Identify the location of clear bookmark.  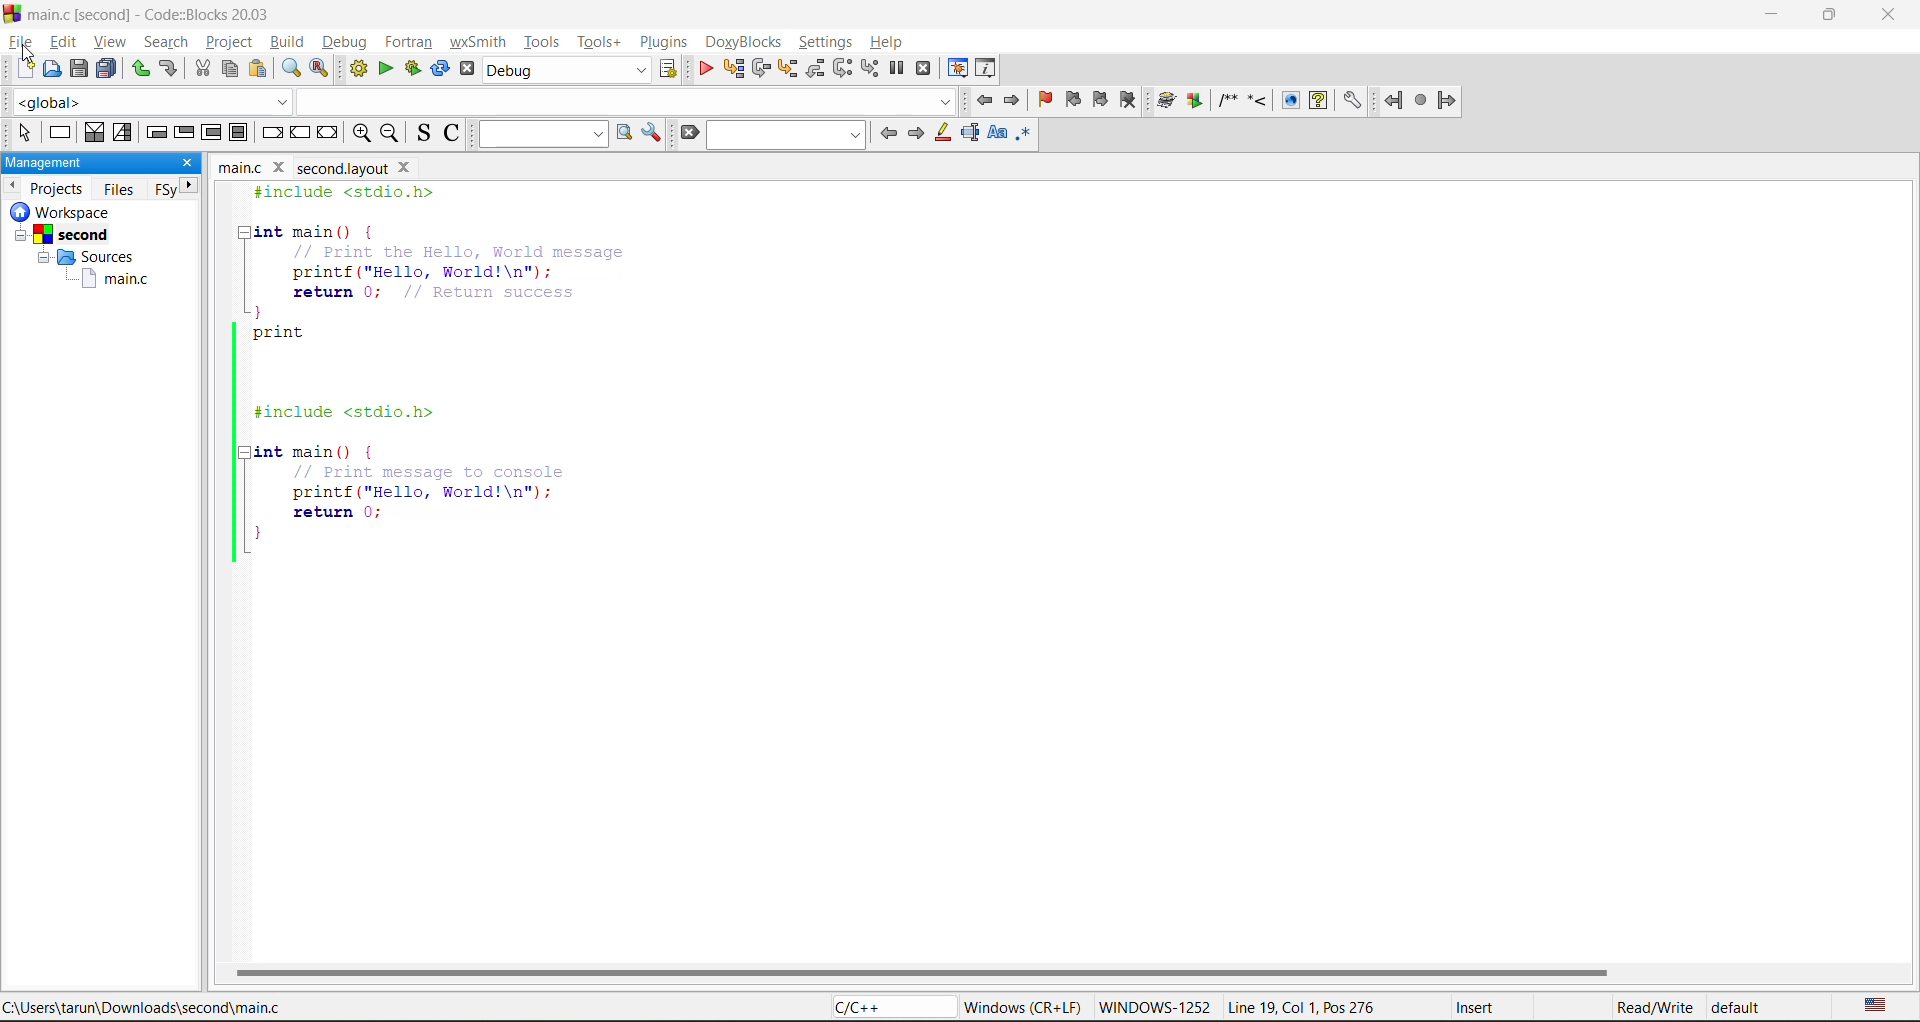
(1129, 101).